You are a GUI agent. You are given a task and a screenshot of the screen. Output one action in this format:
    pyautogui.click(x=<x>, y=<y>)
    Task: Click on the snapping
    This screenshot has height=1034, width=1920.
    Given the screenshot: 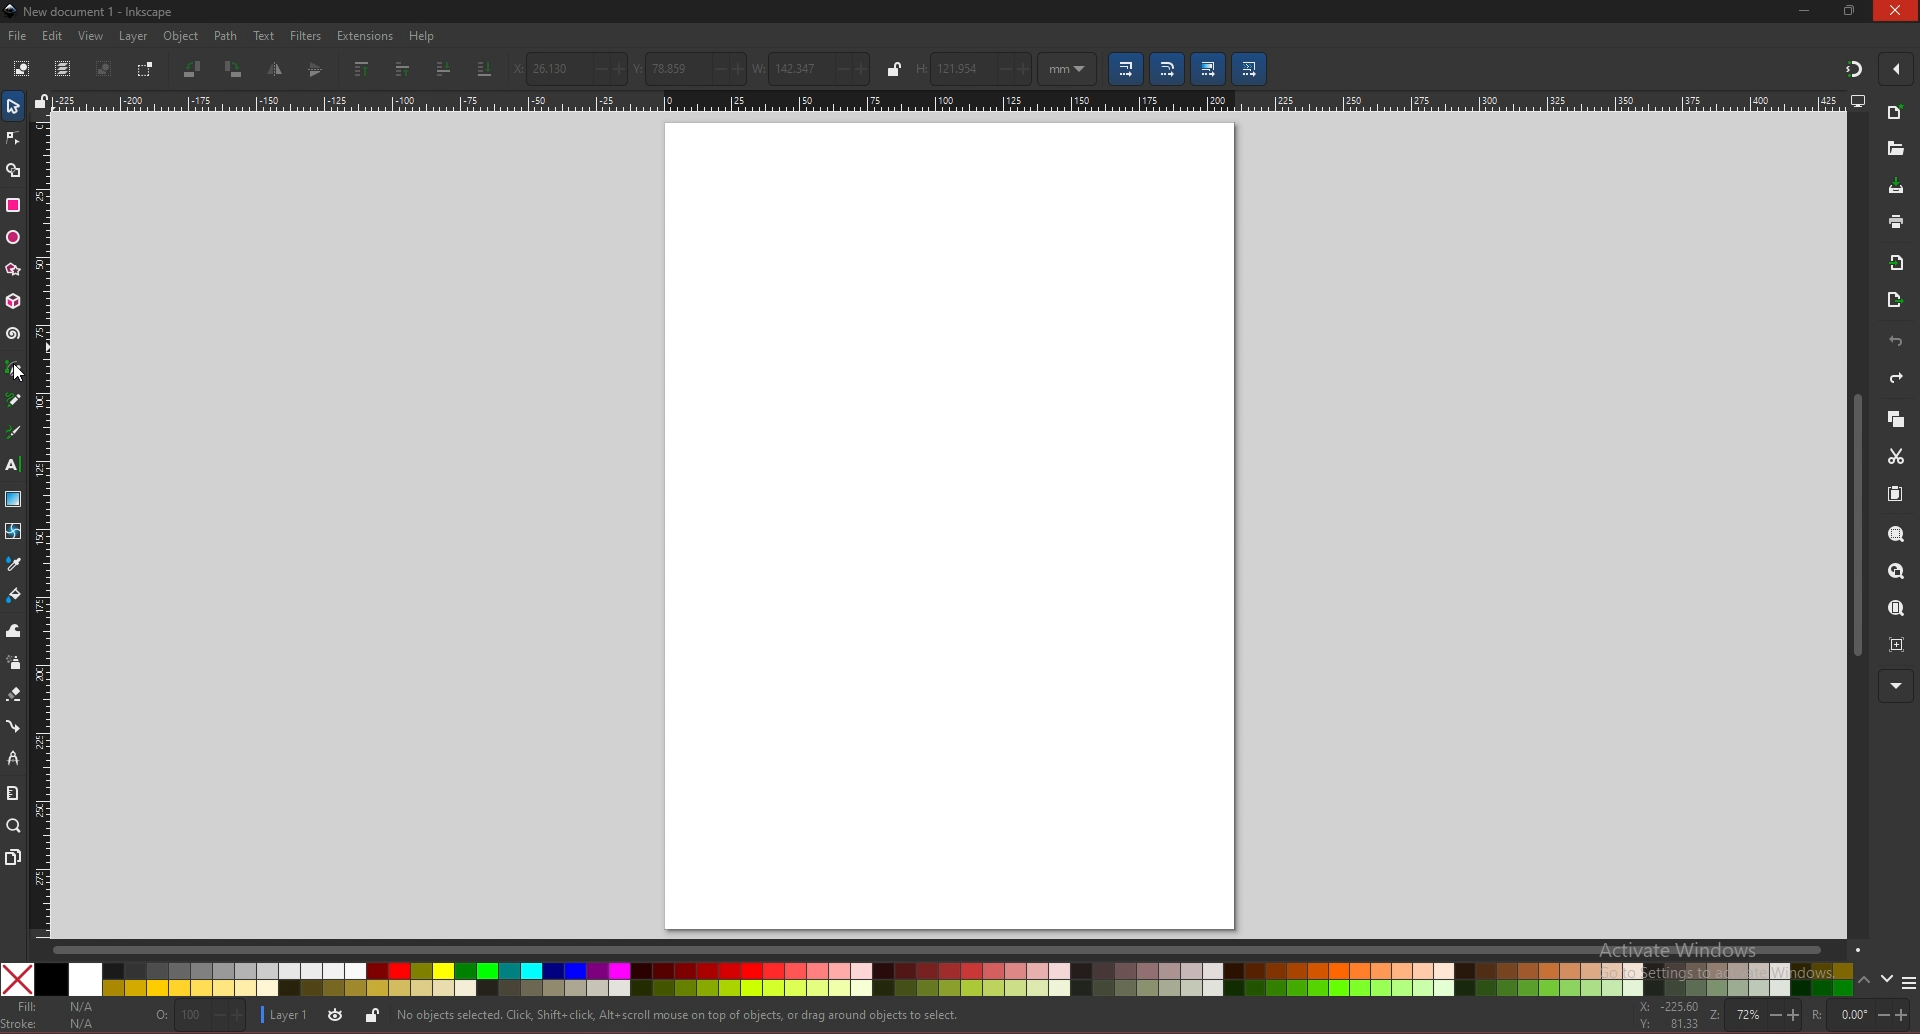 What is the action you would take?
    pyautogui.click(x=1854, y=68)
    